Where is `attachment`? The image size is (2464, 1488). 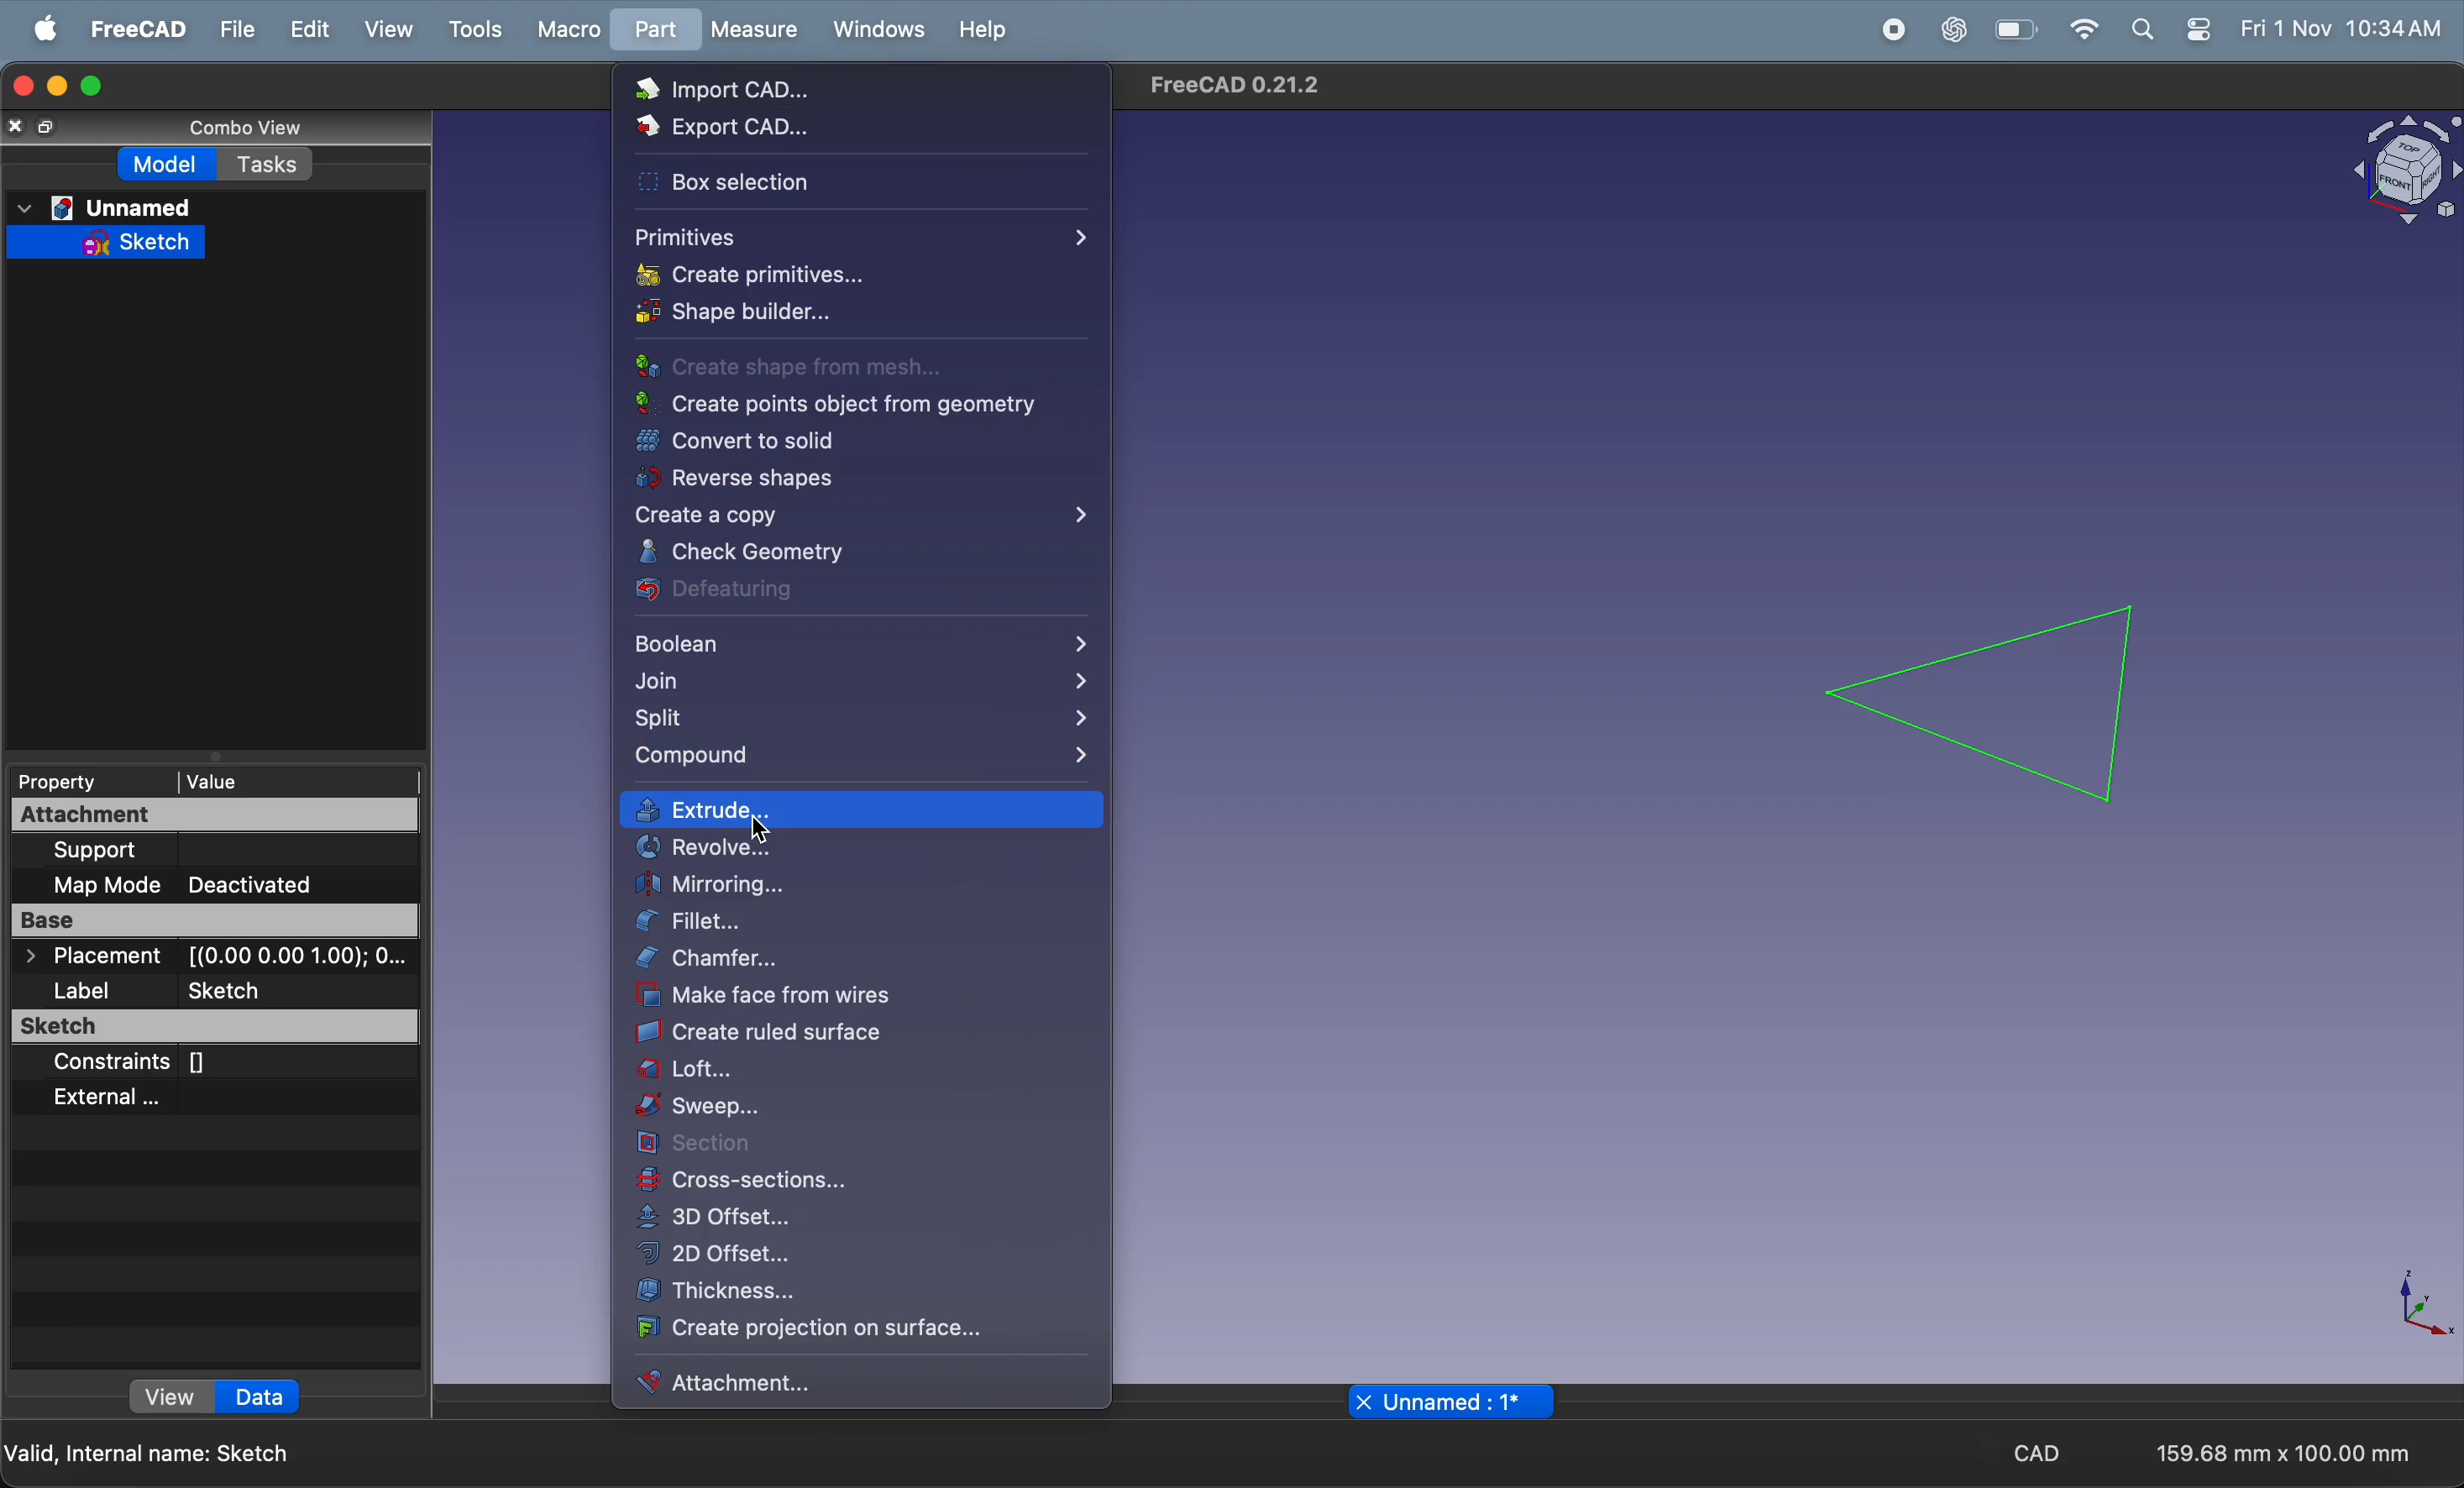 attachment is located at coordinates (832, 1380).